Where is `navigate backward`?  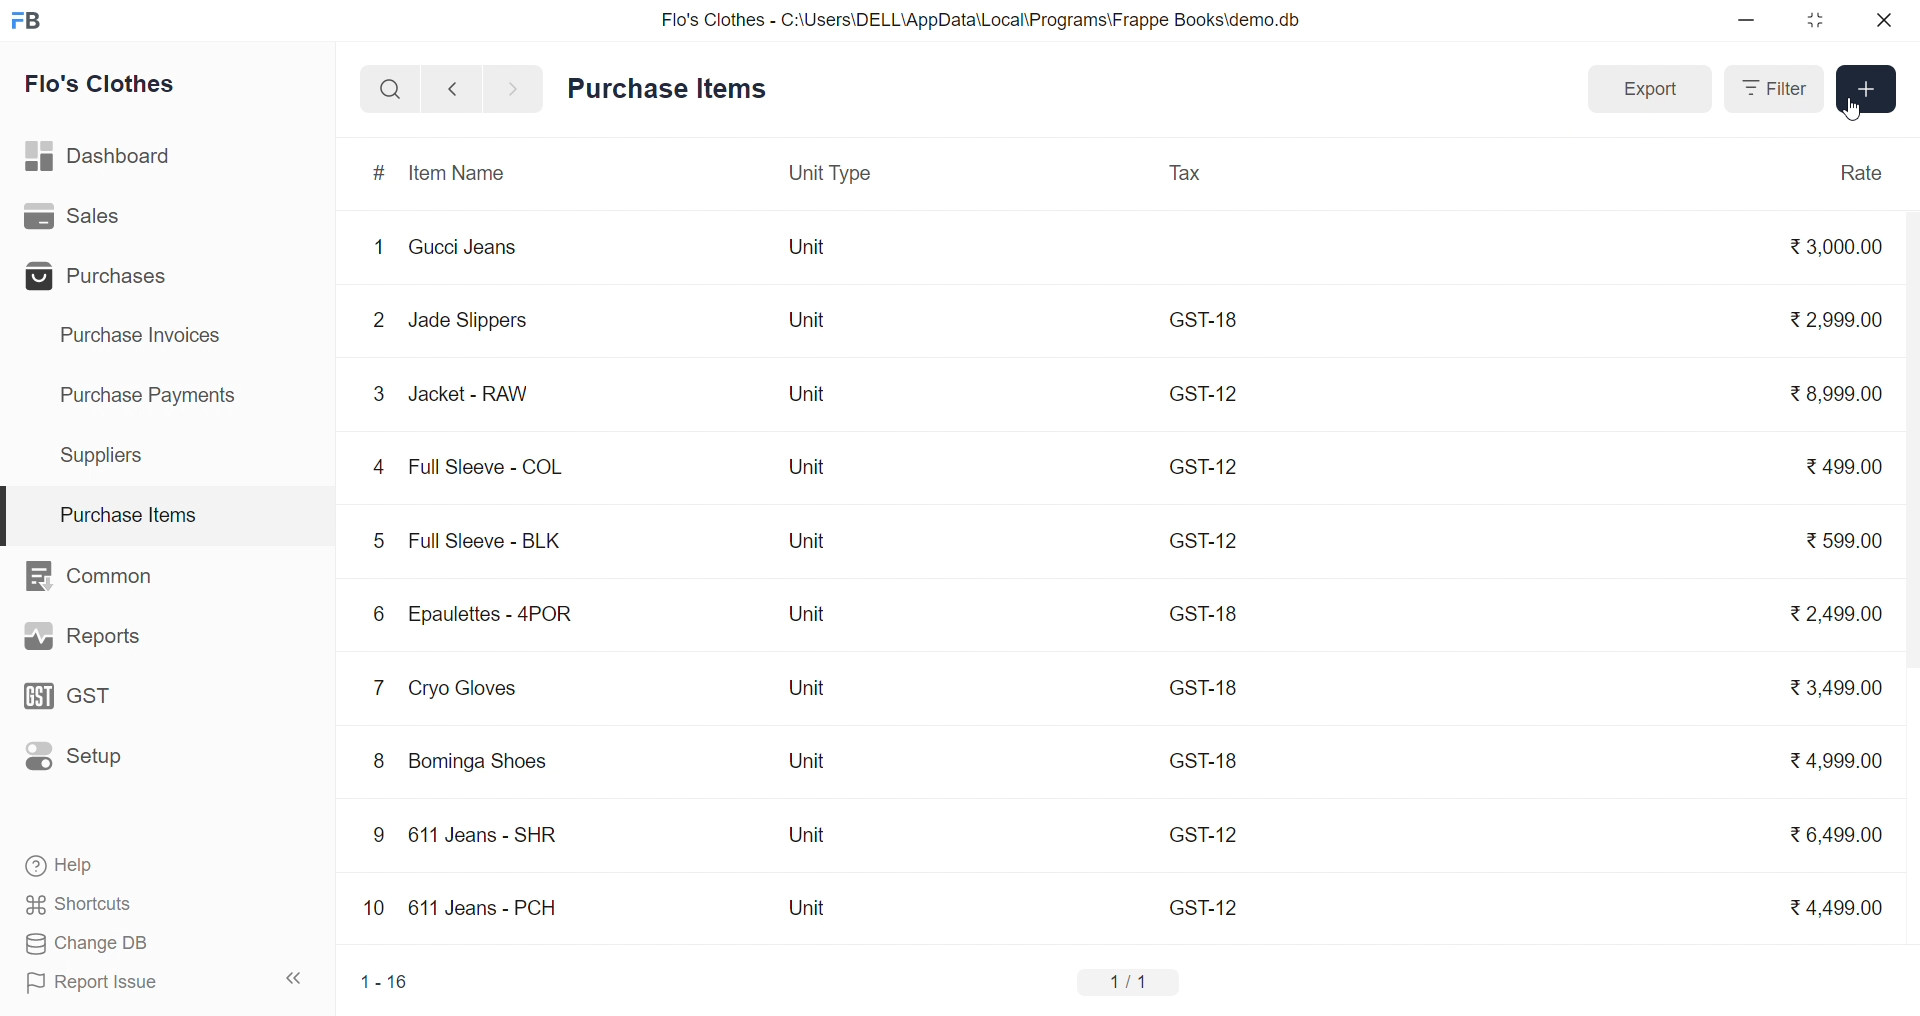 navigate backward is located at coordinates (452, 88).